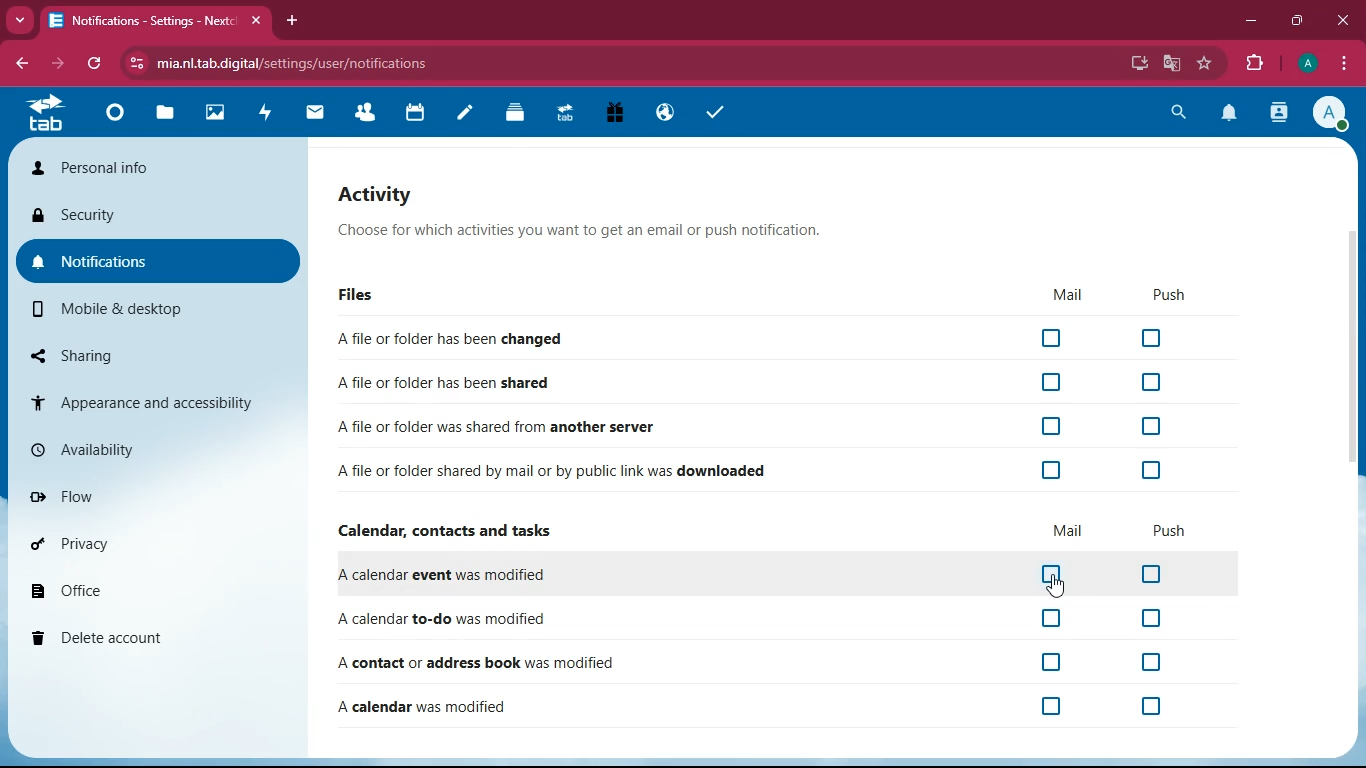 Image resolution: width=1366 pixels, height=768 pixels. What do you see at coordinates (1139, 63) in the screenshot?
I see `install app` at bounding box center [1139, 63].